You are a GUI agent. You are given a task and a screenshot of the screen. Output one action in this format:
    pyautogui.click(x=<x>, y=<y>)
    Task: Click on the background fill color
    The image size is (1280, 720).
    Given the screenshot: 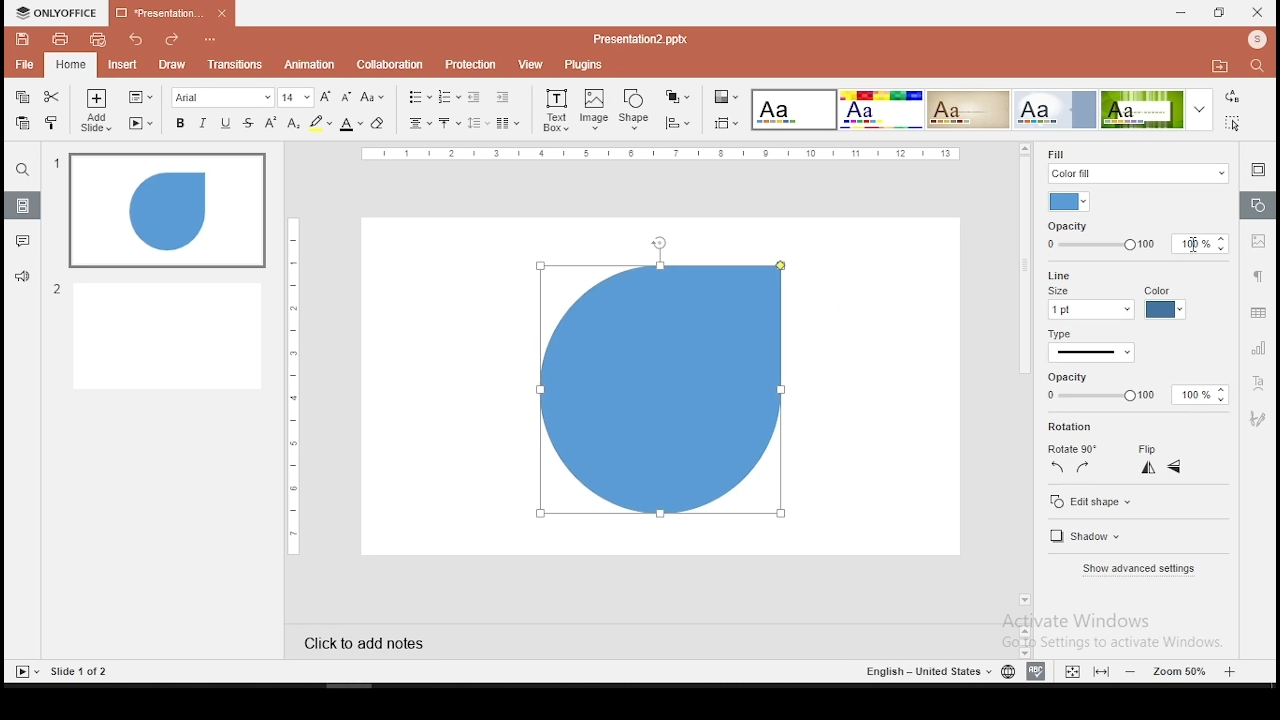 What is the action you would take?
    pyautogui.click(x=1071, y=202)
    